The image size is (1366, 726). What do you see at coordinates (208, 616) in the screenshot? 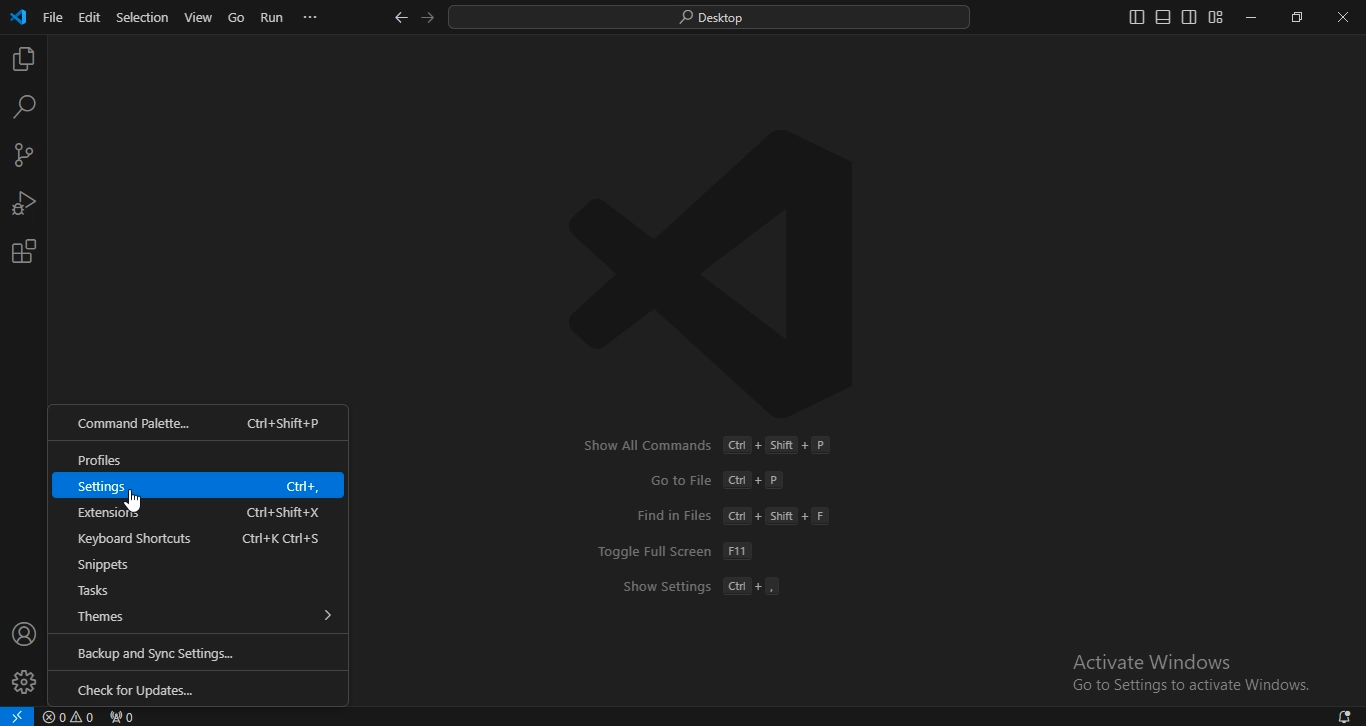
I see `themes` at bounding box center [208, 616].